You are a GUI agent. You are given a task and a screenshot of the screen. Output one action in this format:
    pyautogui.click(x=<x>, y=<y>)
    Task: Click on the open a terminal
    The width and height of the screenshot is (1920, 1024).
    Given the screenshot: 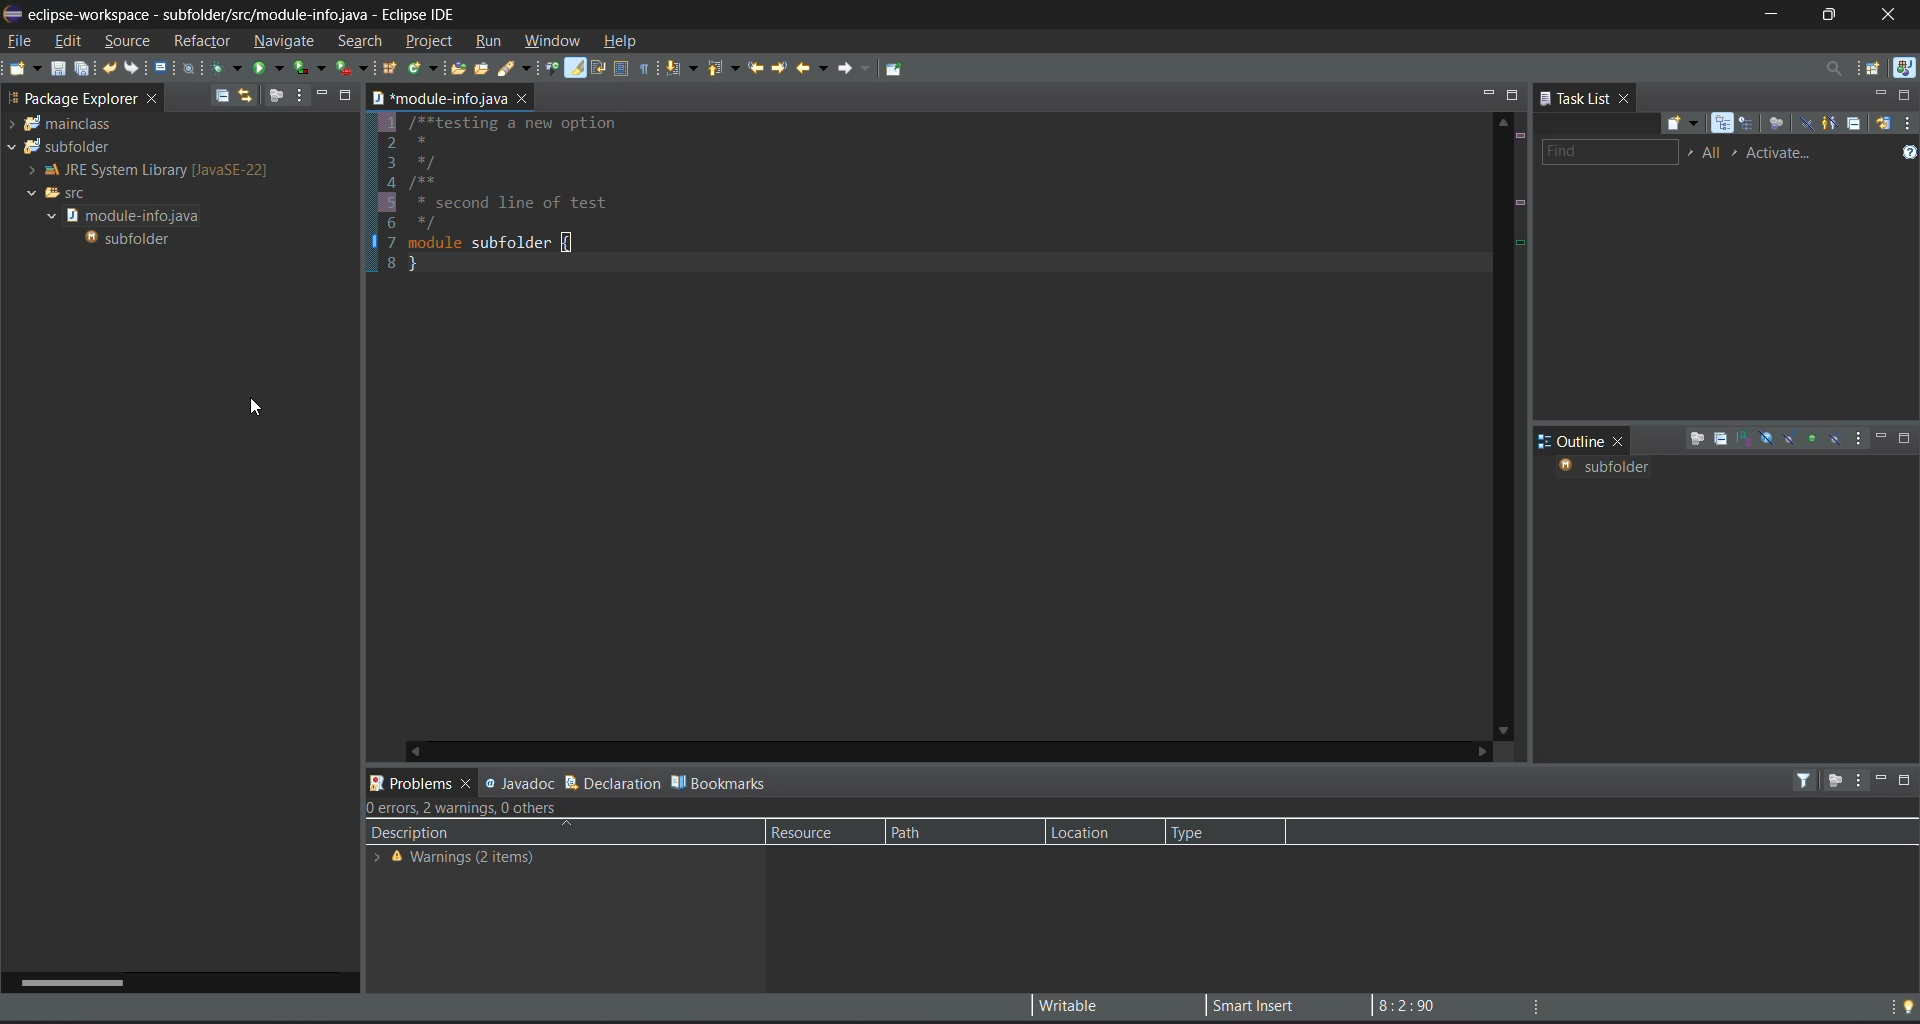 What is the action you would take?
    pyautogui.click(x=162, y=68)
    